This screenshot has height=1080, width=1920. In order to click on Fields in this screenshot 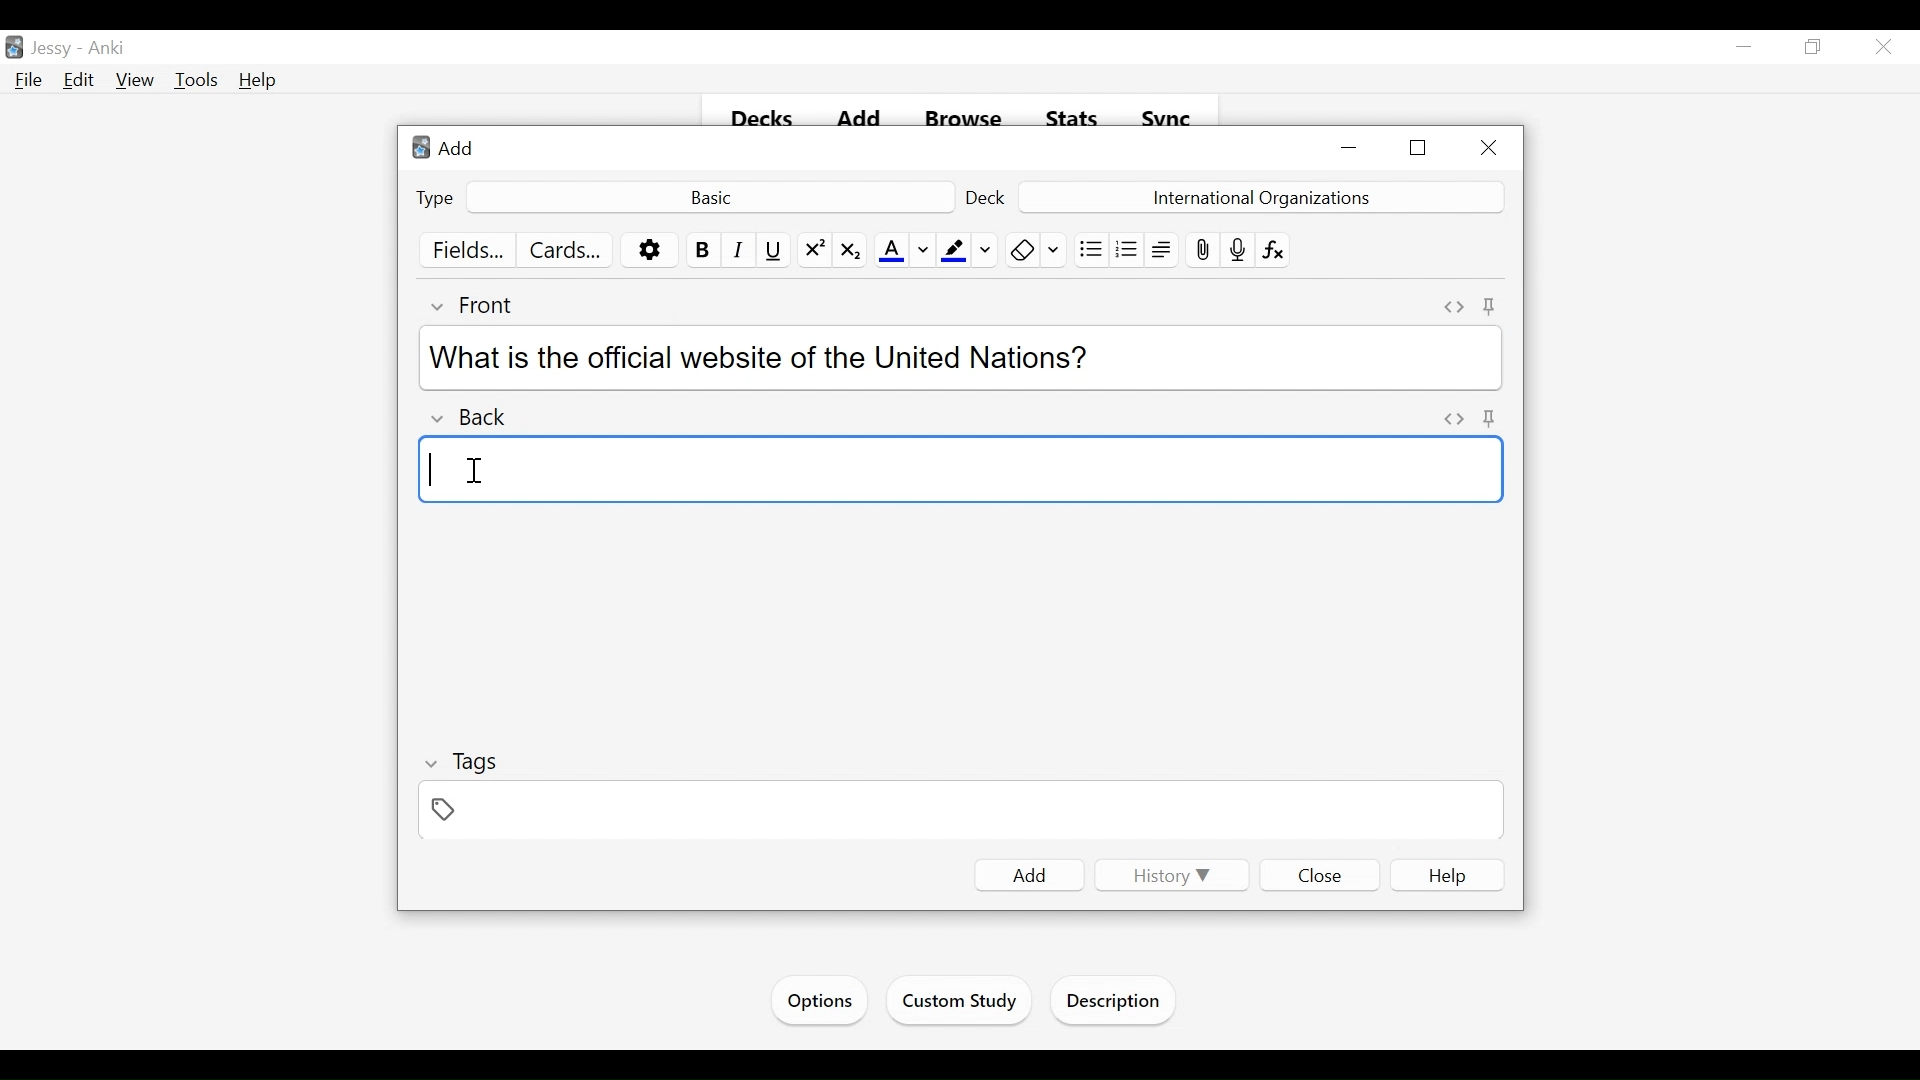, I will do `click(460, 249)`.